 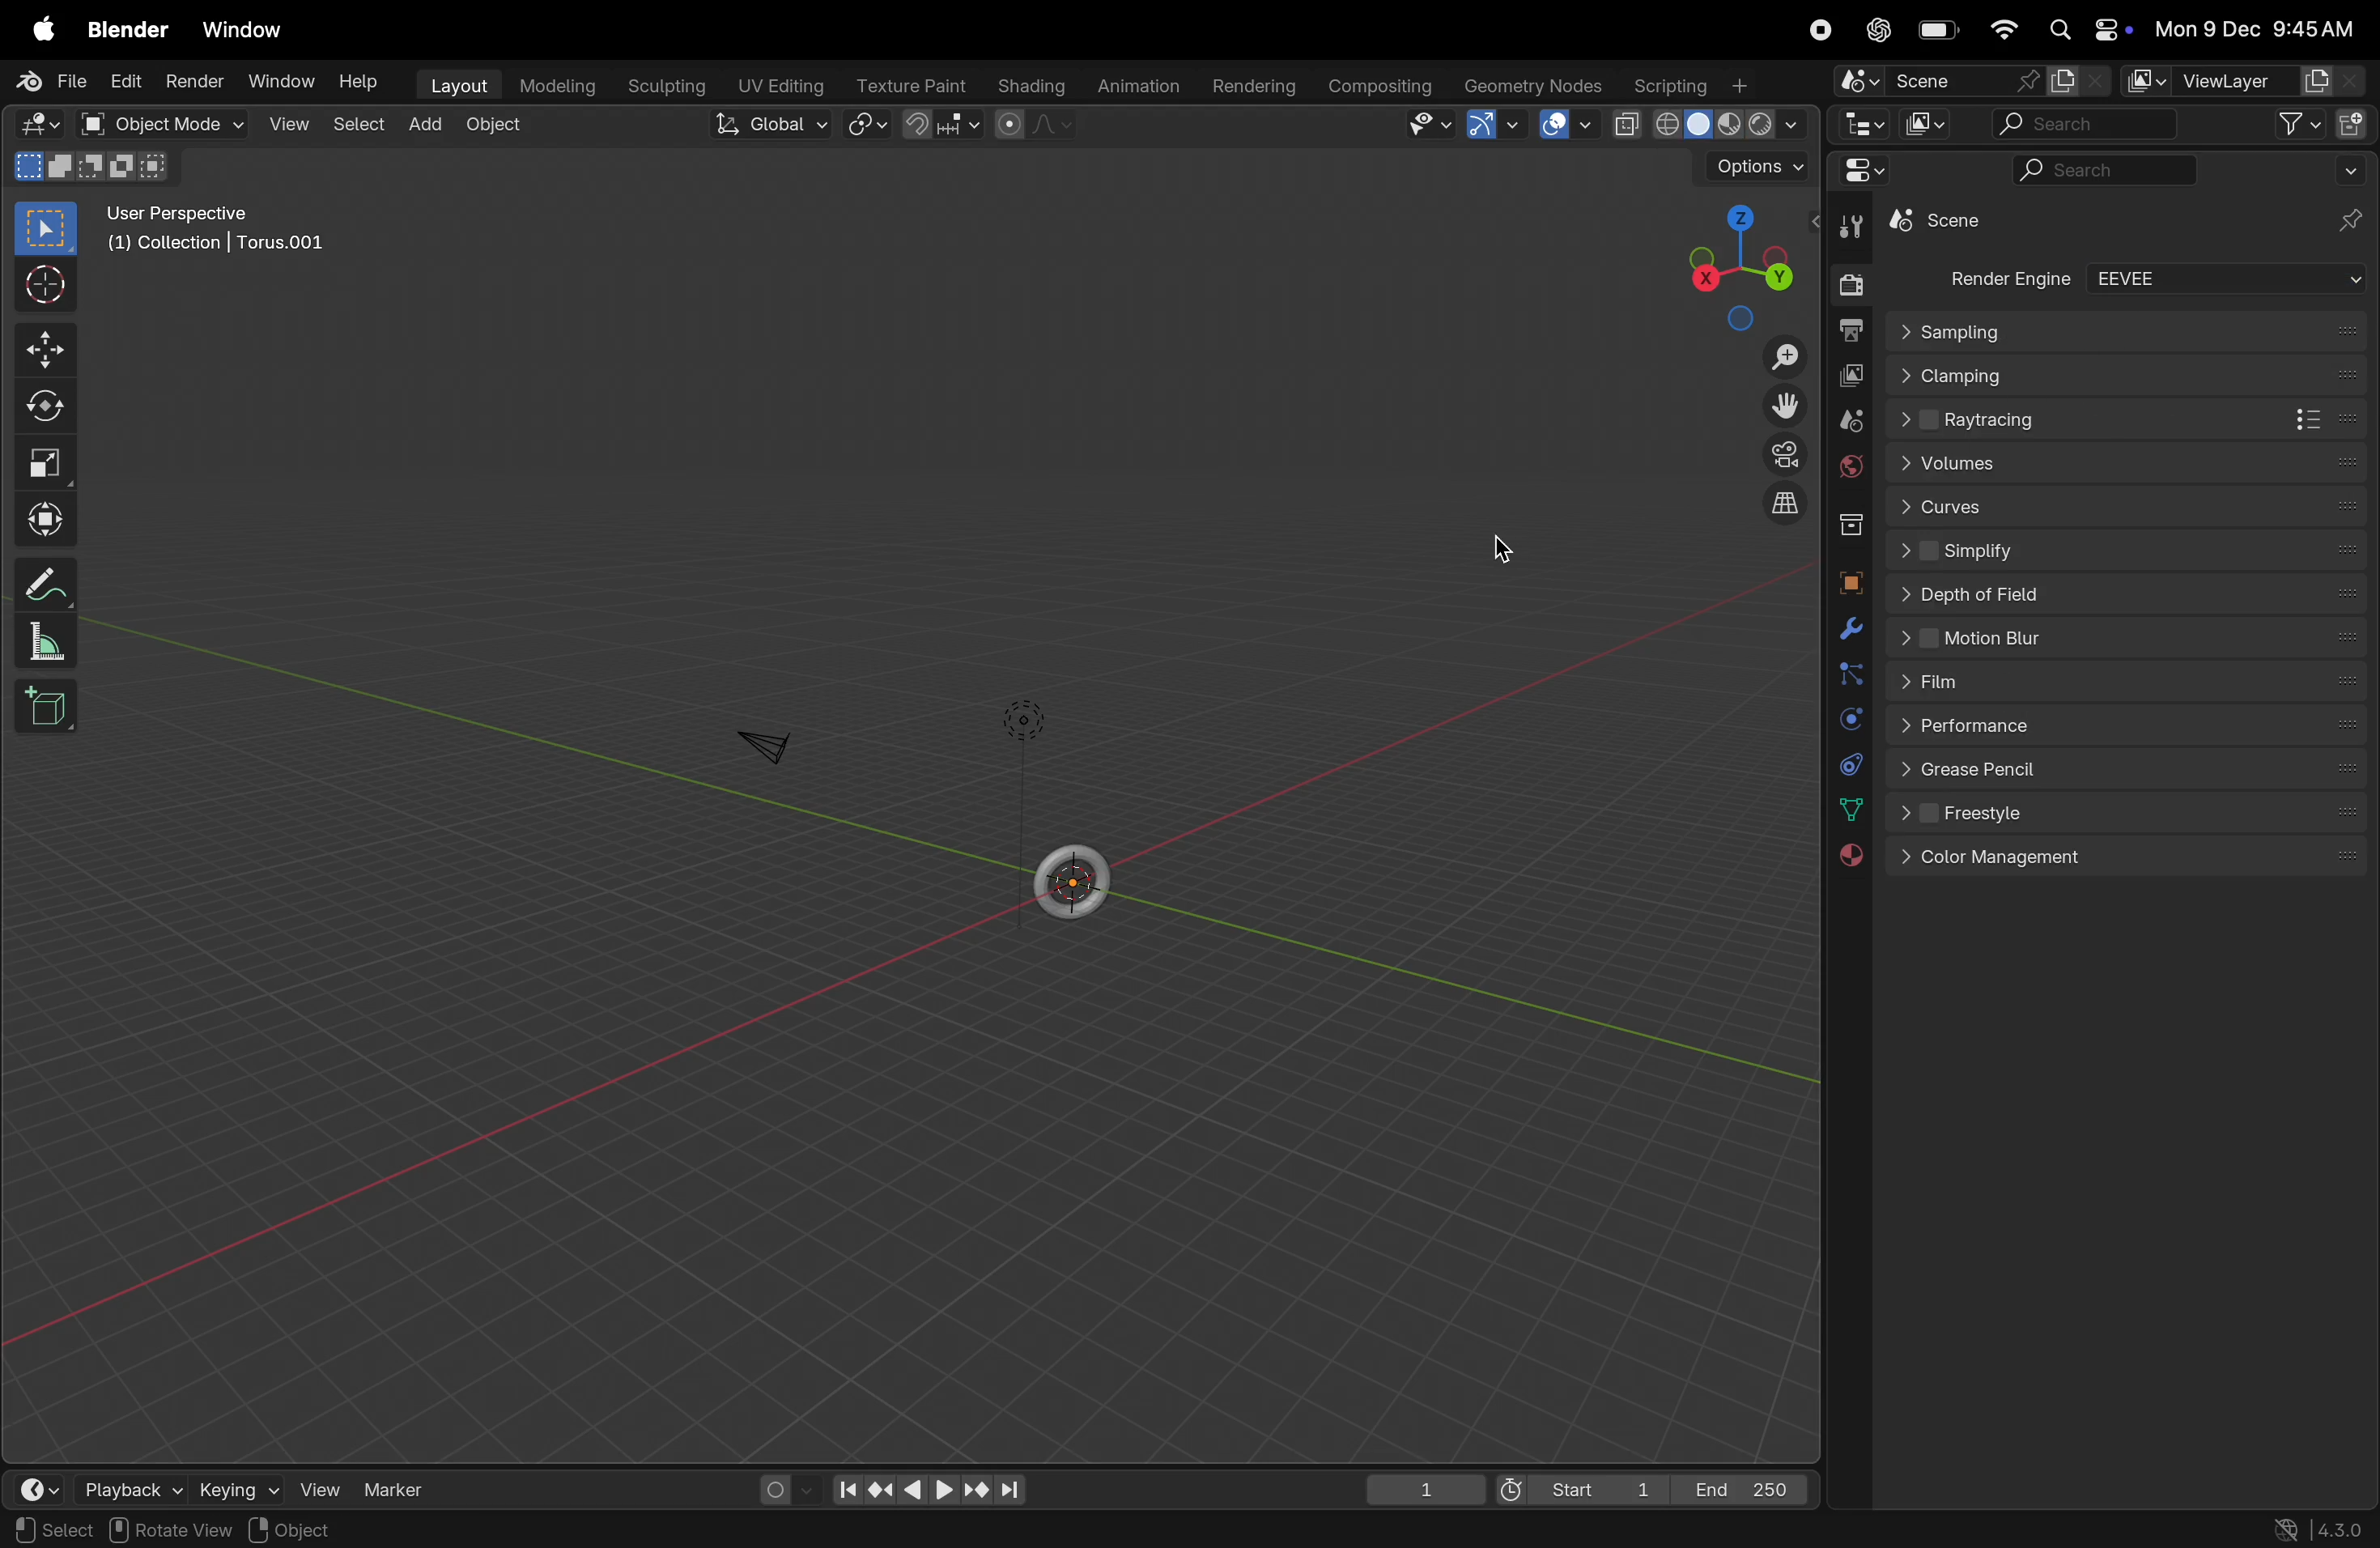 I want to click on apple widgets, so click(x=2089, y=27).